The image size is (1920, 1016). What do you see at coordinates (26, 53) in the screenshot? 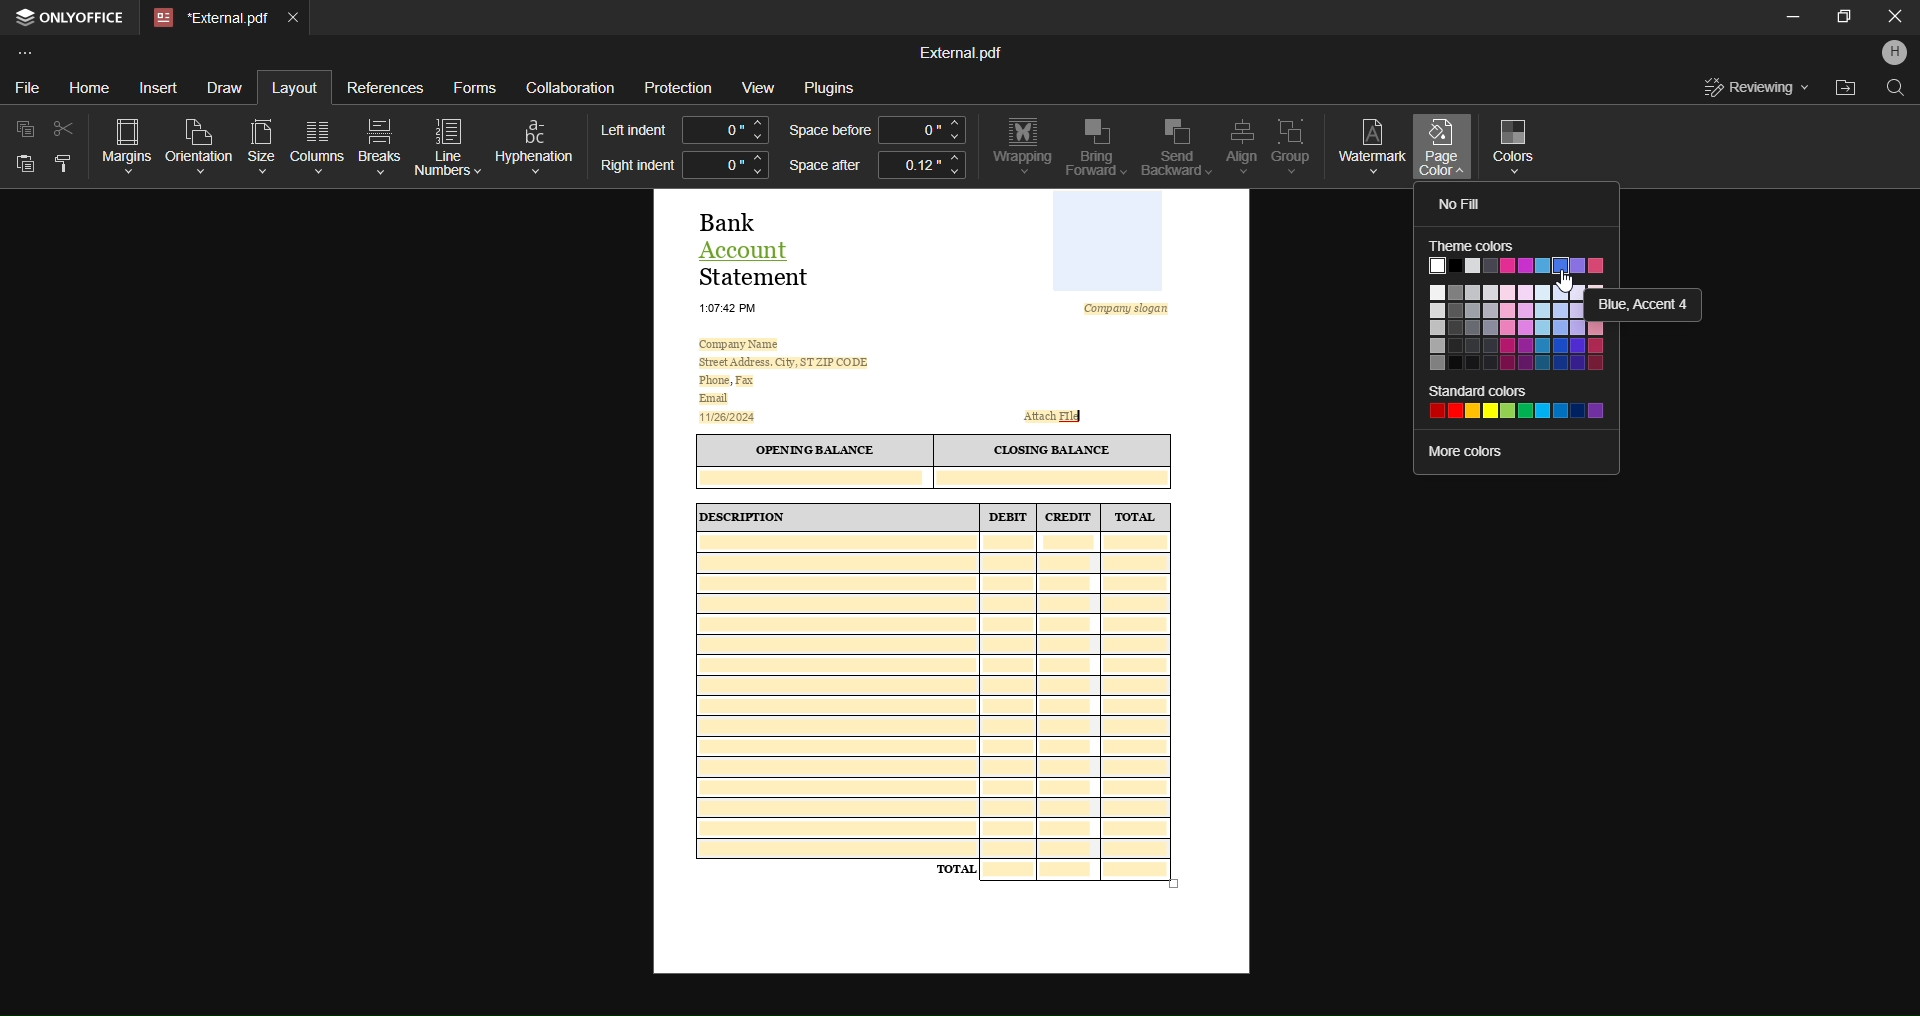
I see `Customize Toolbar` at bounding box center [26, 53].